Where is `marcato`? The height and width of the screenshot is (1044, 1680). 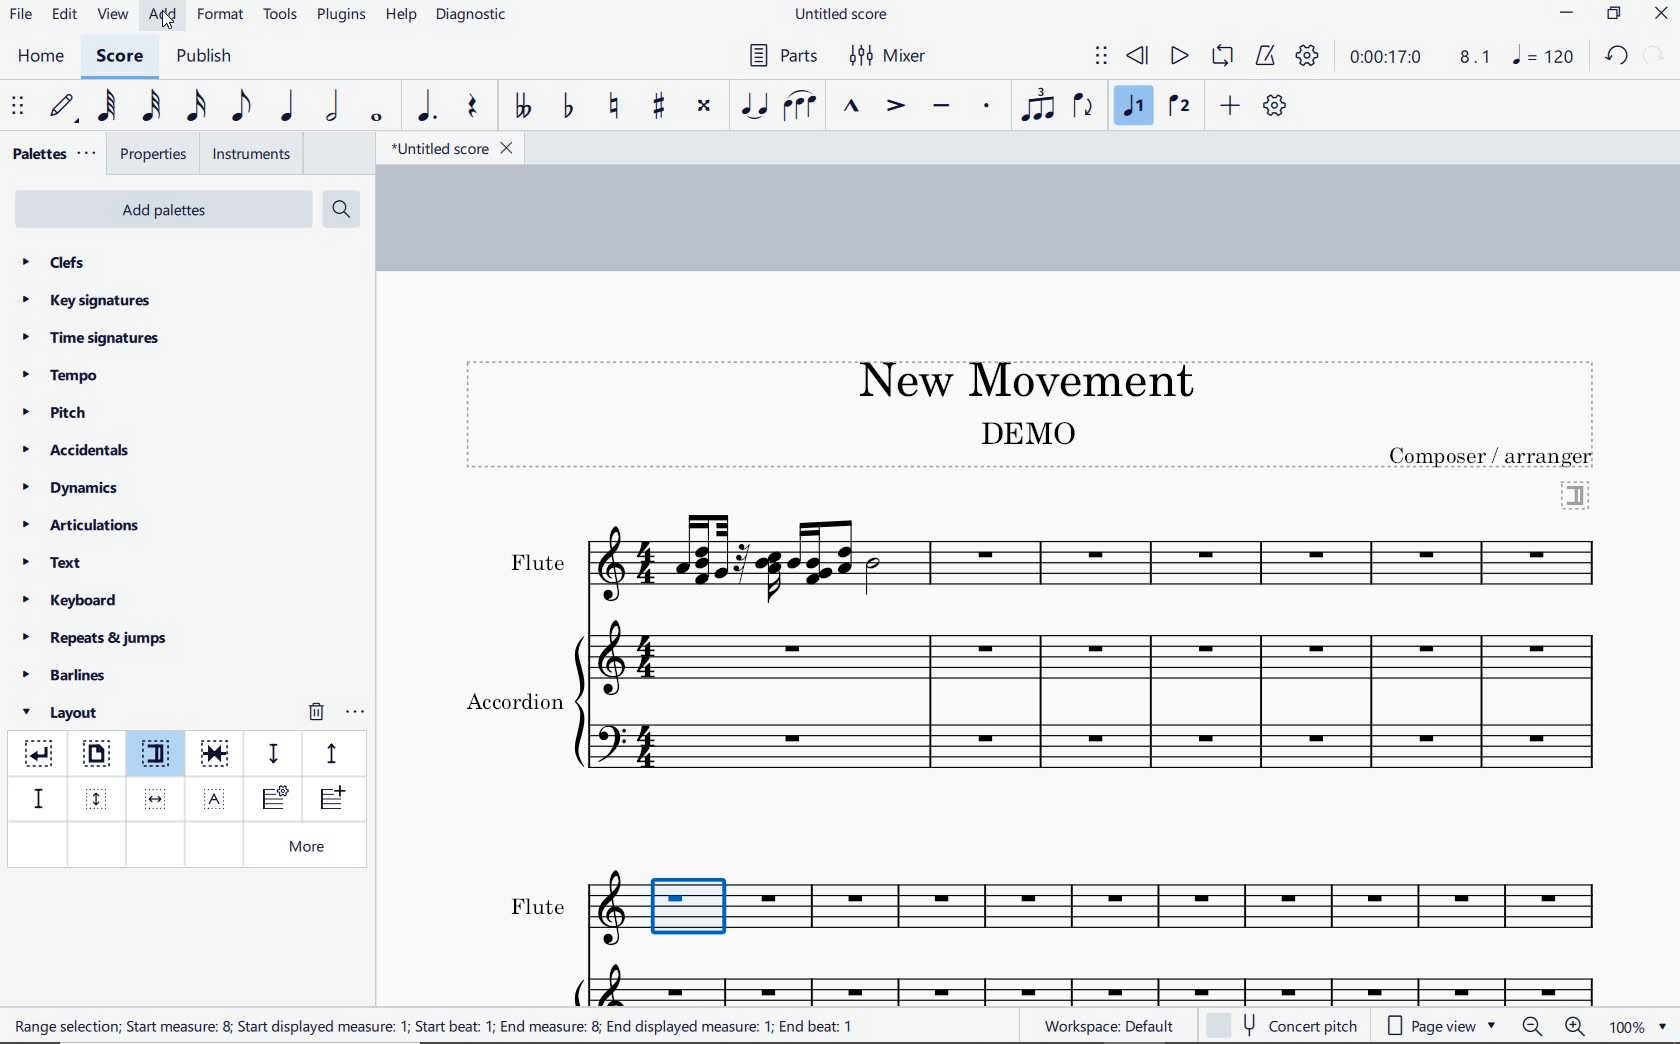 marcato is located at coordinates (854, 108).